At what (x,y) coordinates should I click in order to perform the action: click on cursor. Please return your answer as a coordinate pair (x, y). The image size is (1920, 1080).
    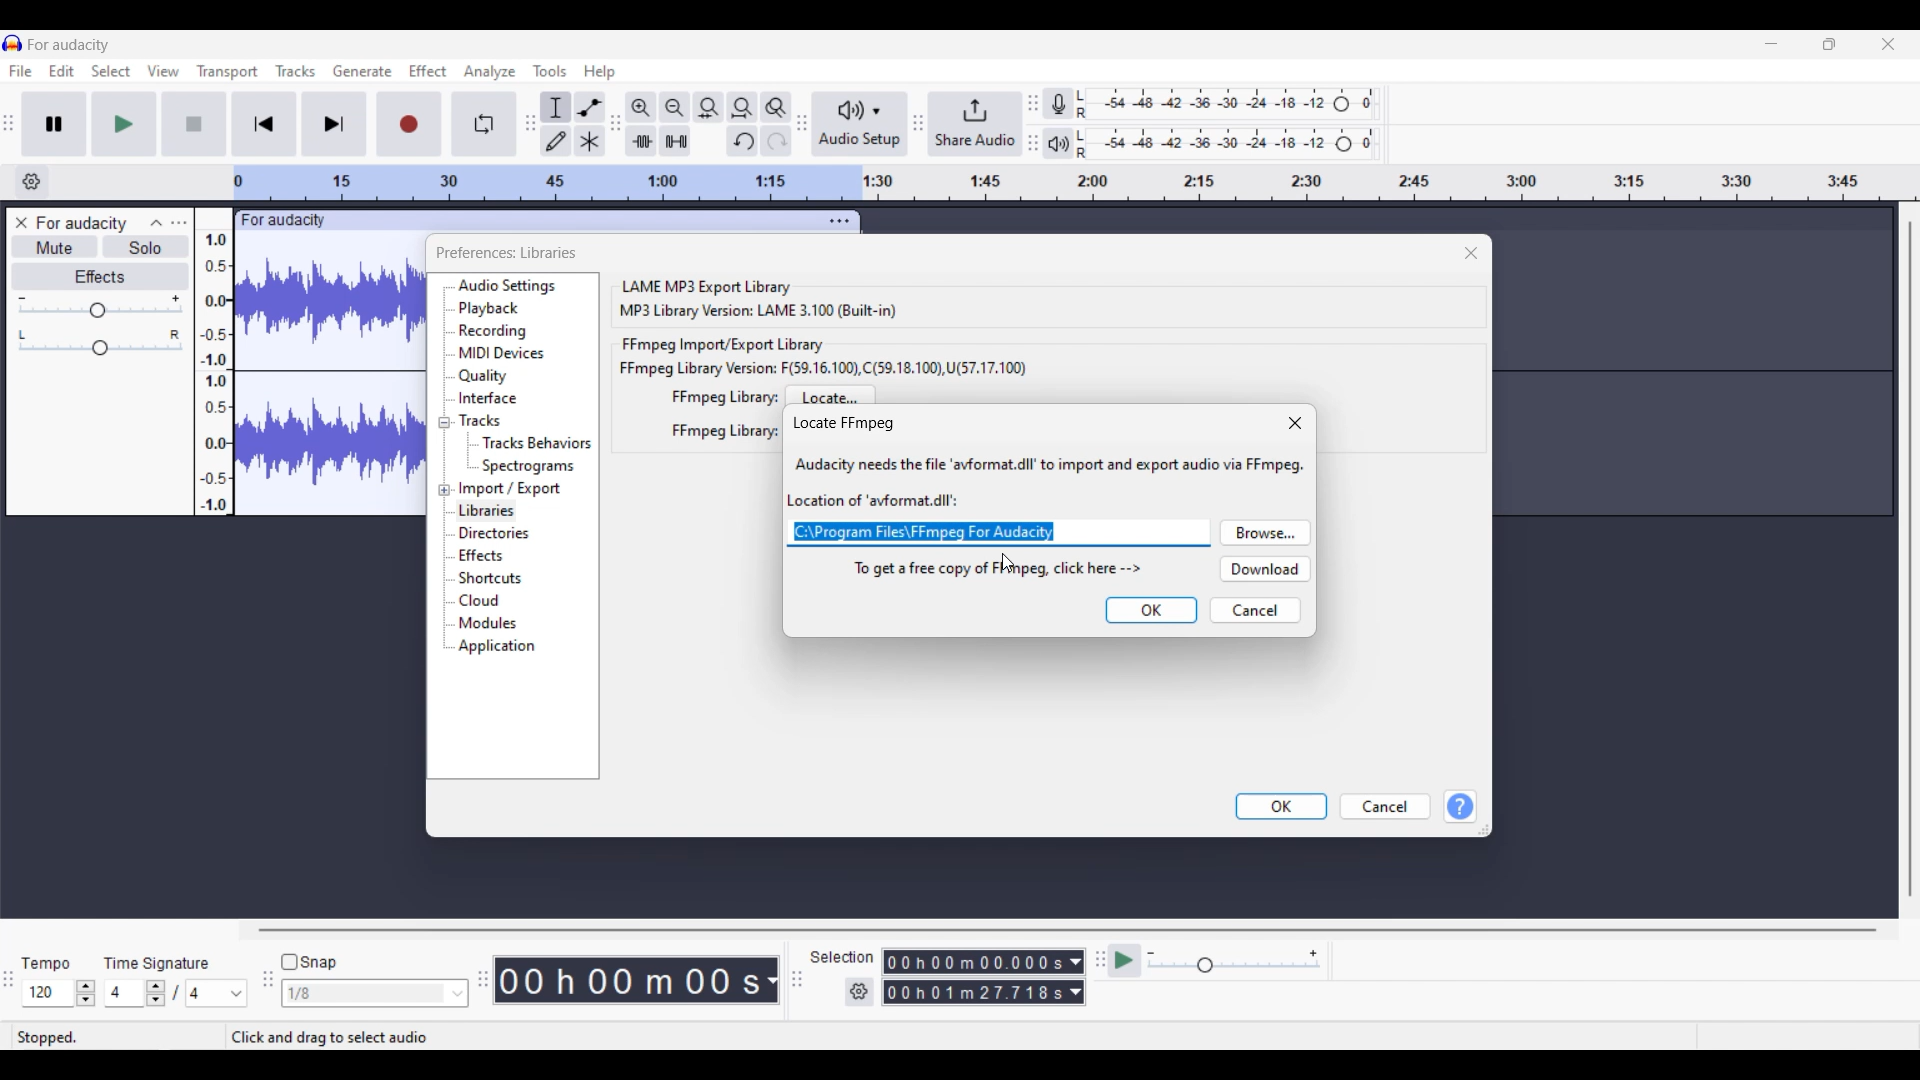
    Looking at the image, I should click on (1010, 564).